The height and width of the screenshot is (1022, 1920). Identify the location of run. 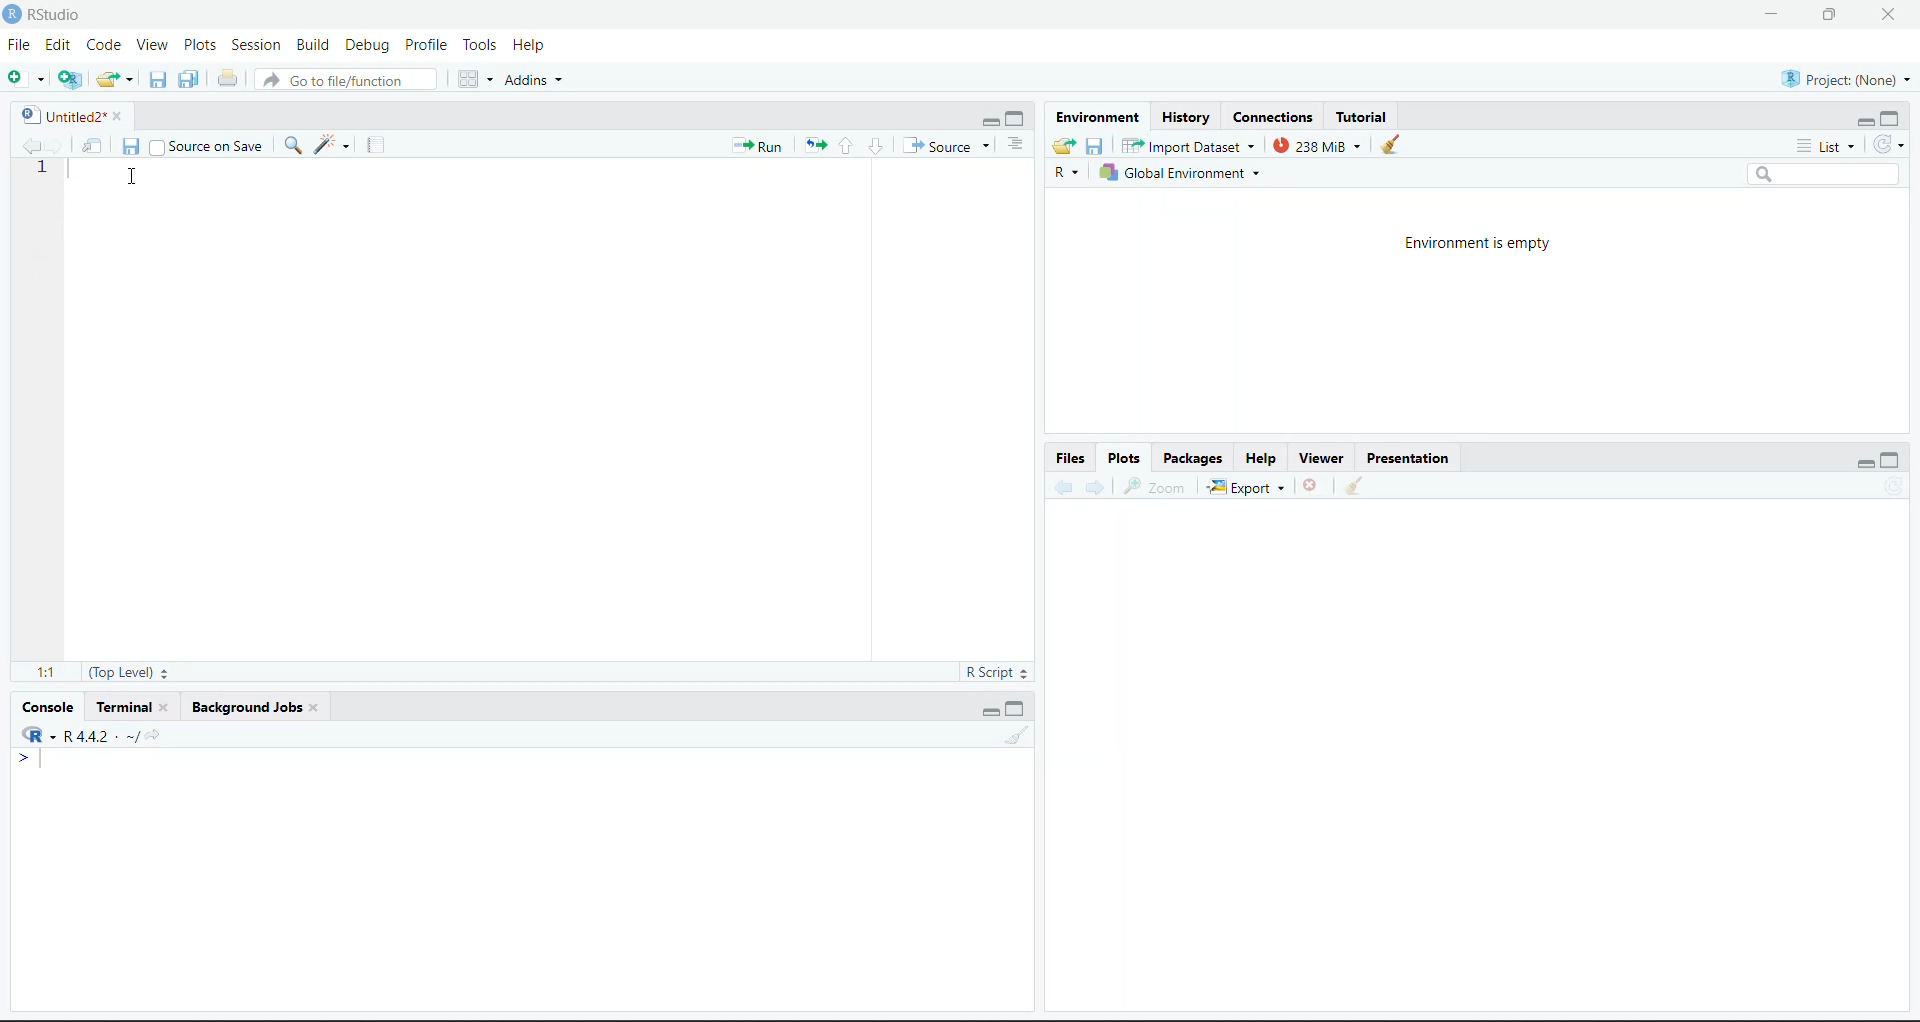
(758, 147).